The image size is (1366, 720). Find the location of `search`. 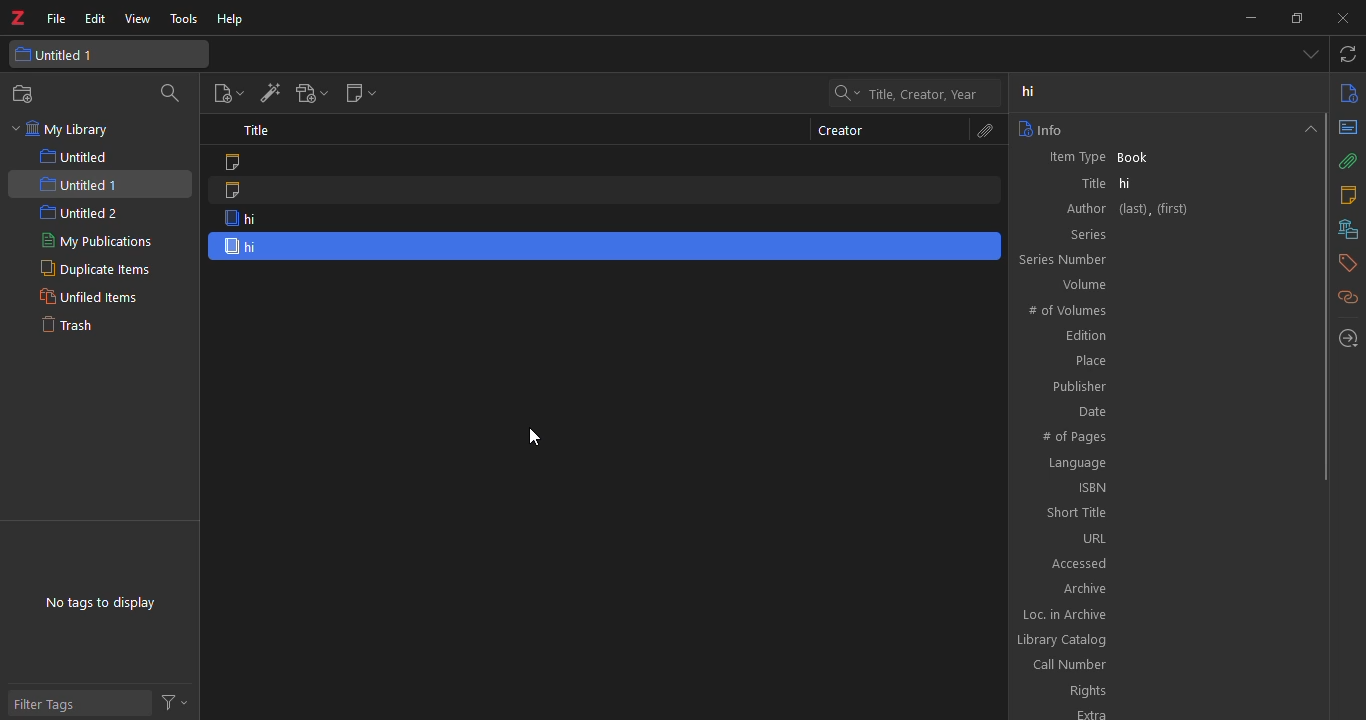

search is located at coordinates (170, 93).